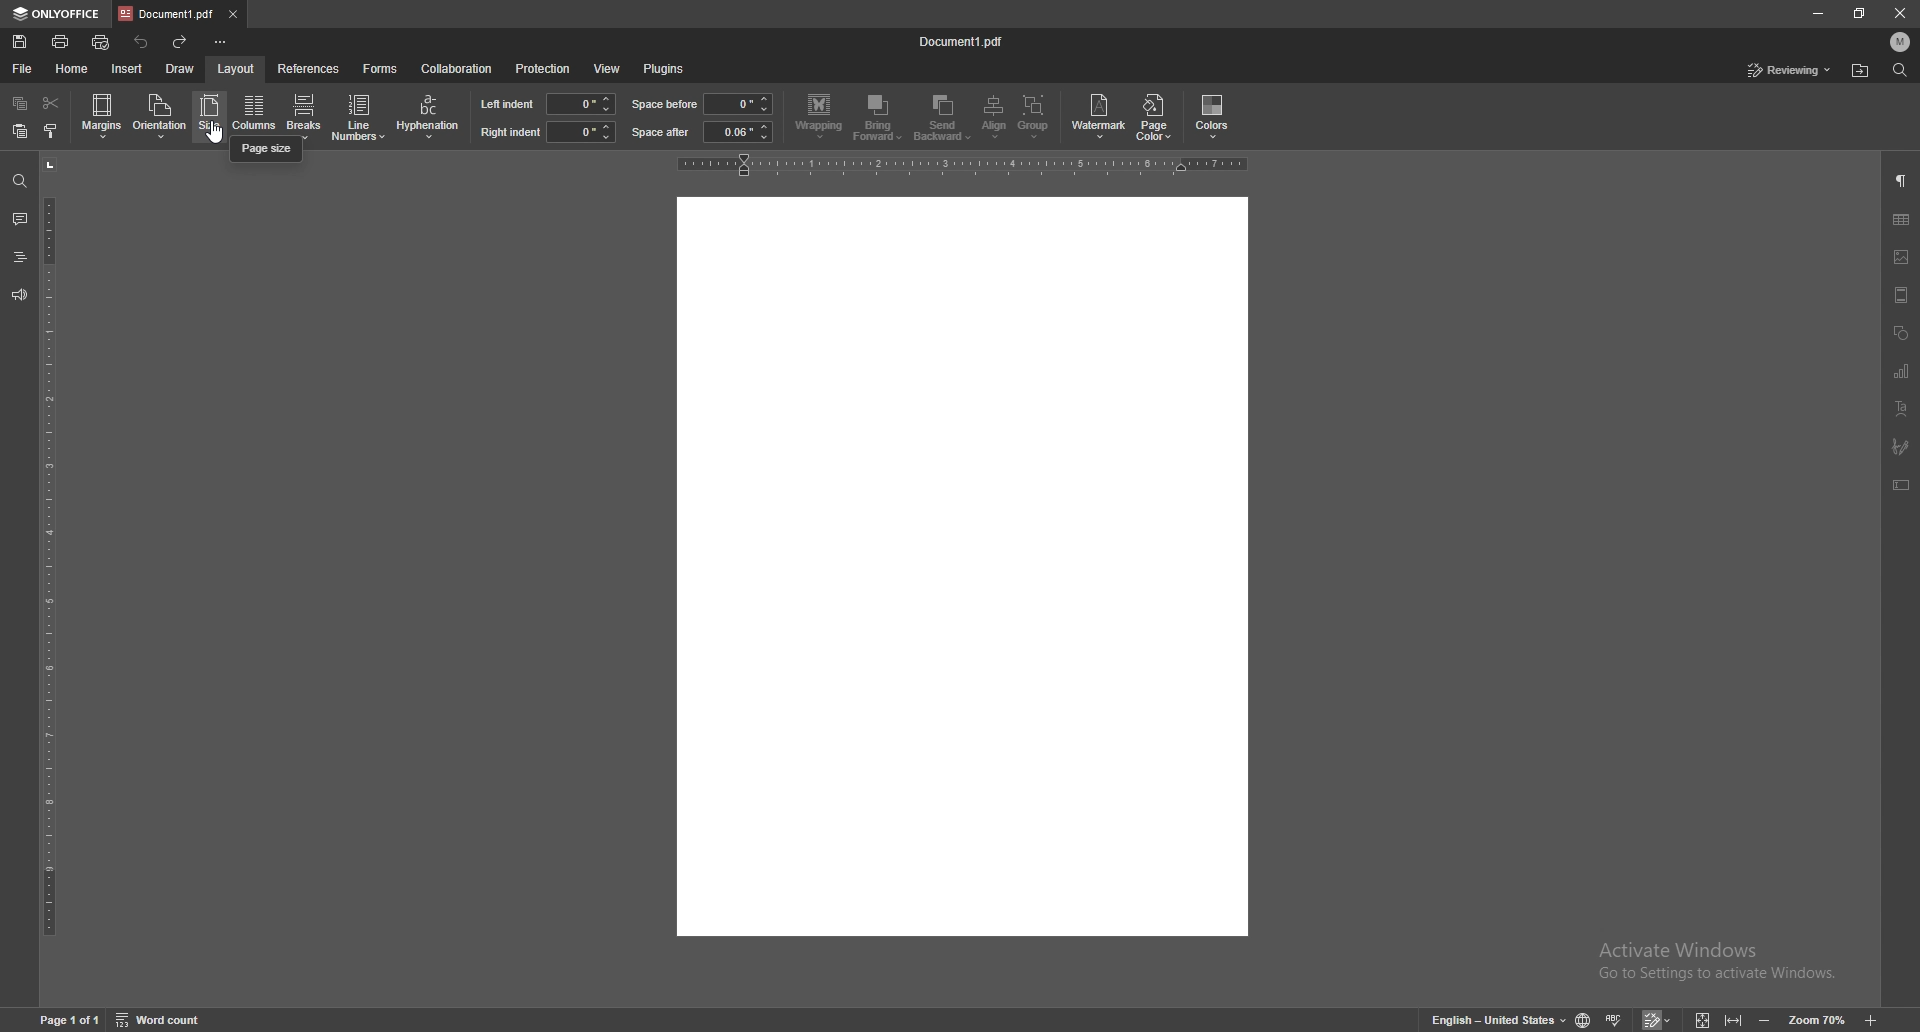  What do you see at coordinates (738, 132) in the screenshot?
I see `input space after` at bounding box center [738, 132].